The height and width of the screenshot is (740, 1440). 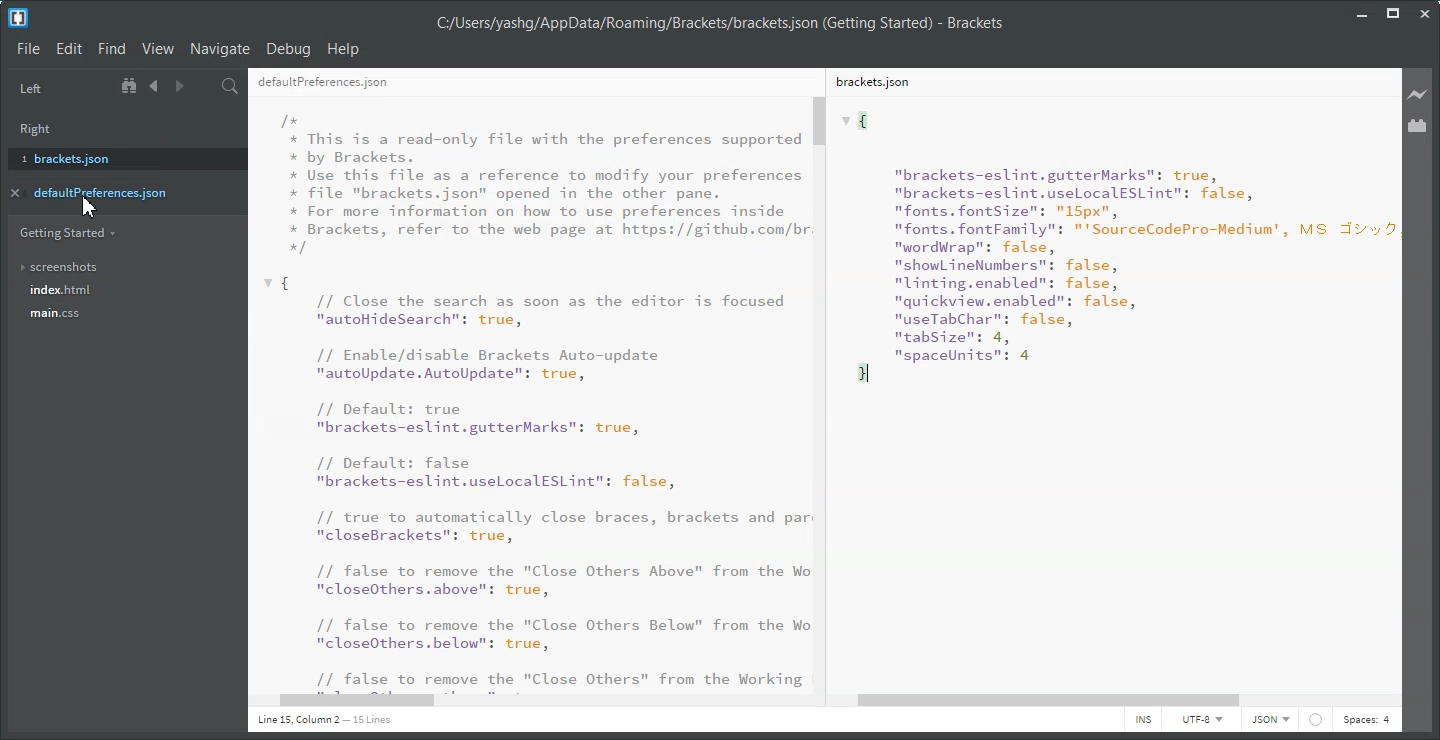 What do you see at coordinates (1424, 14) in the screenshot?
I see `Close` at bounding box center [1424, 14].